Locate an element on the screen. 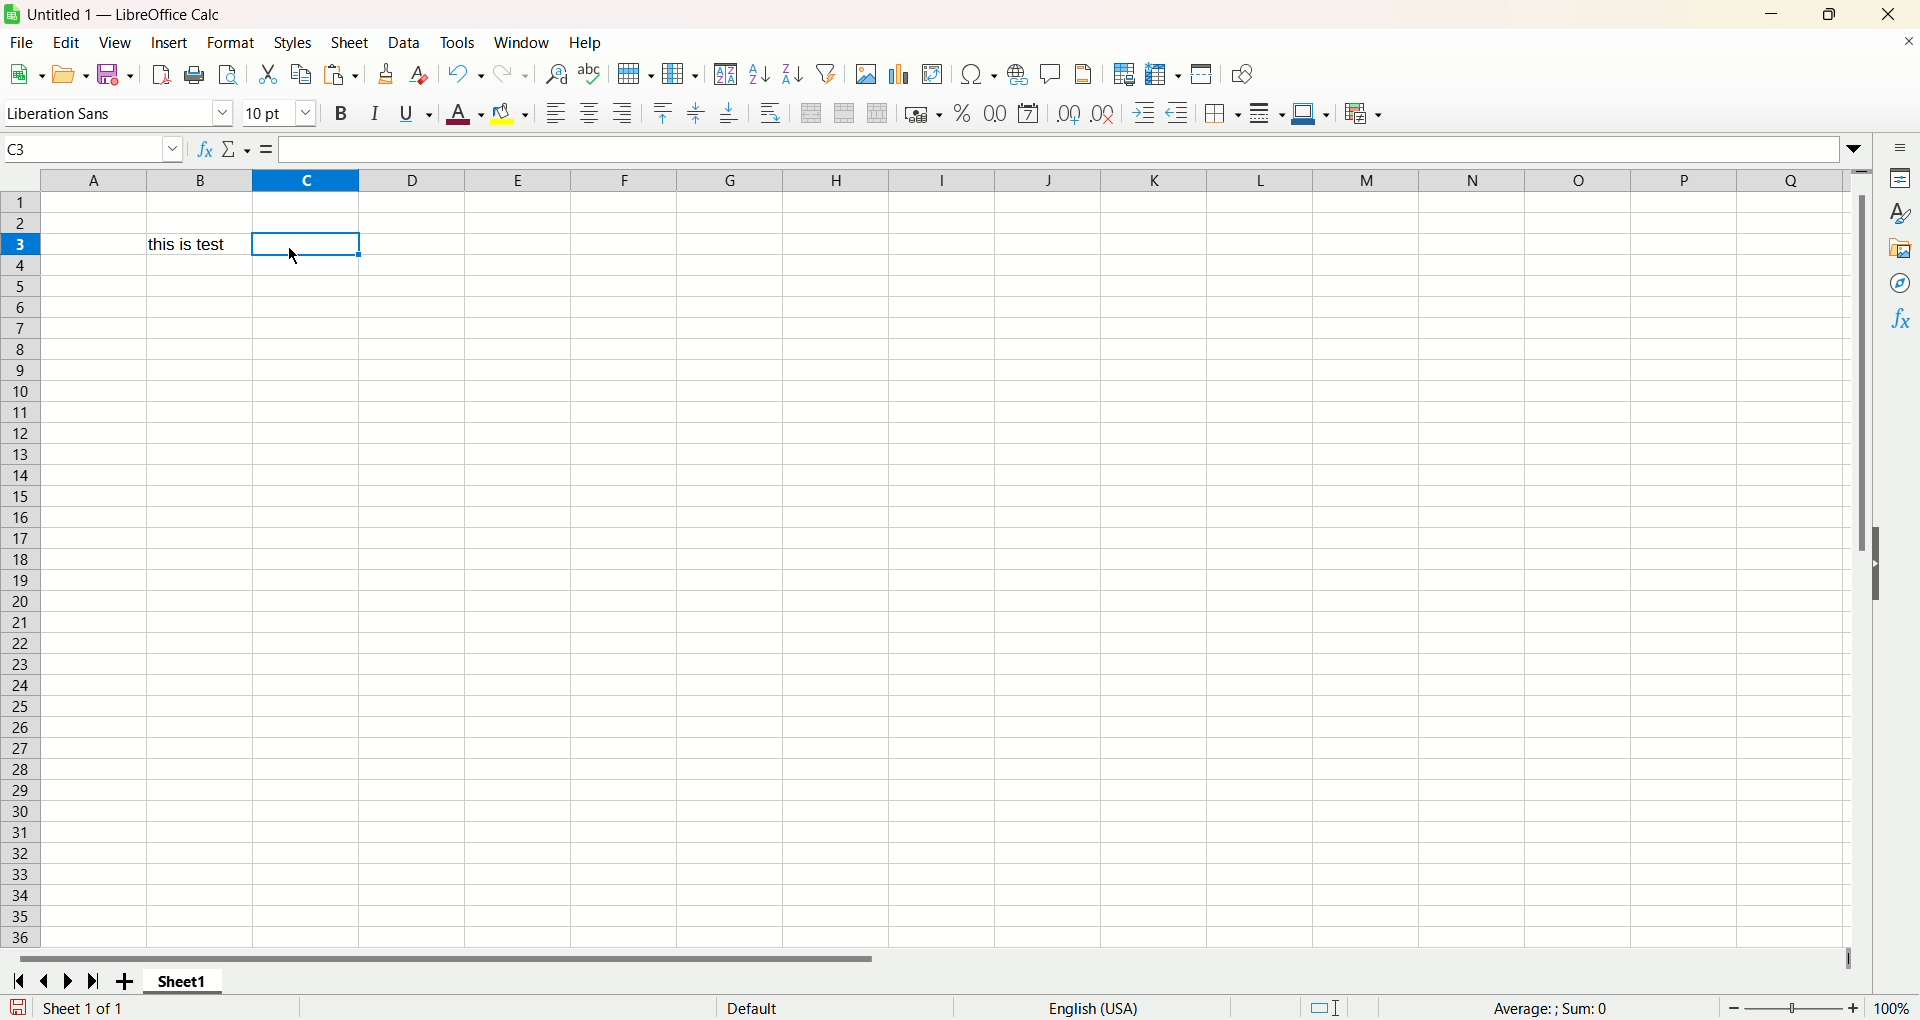 Image resolution: width=1920 pixels, height=1020 pixels. font name is located at coordinates (119, 111).